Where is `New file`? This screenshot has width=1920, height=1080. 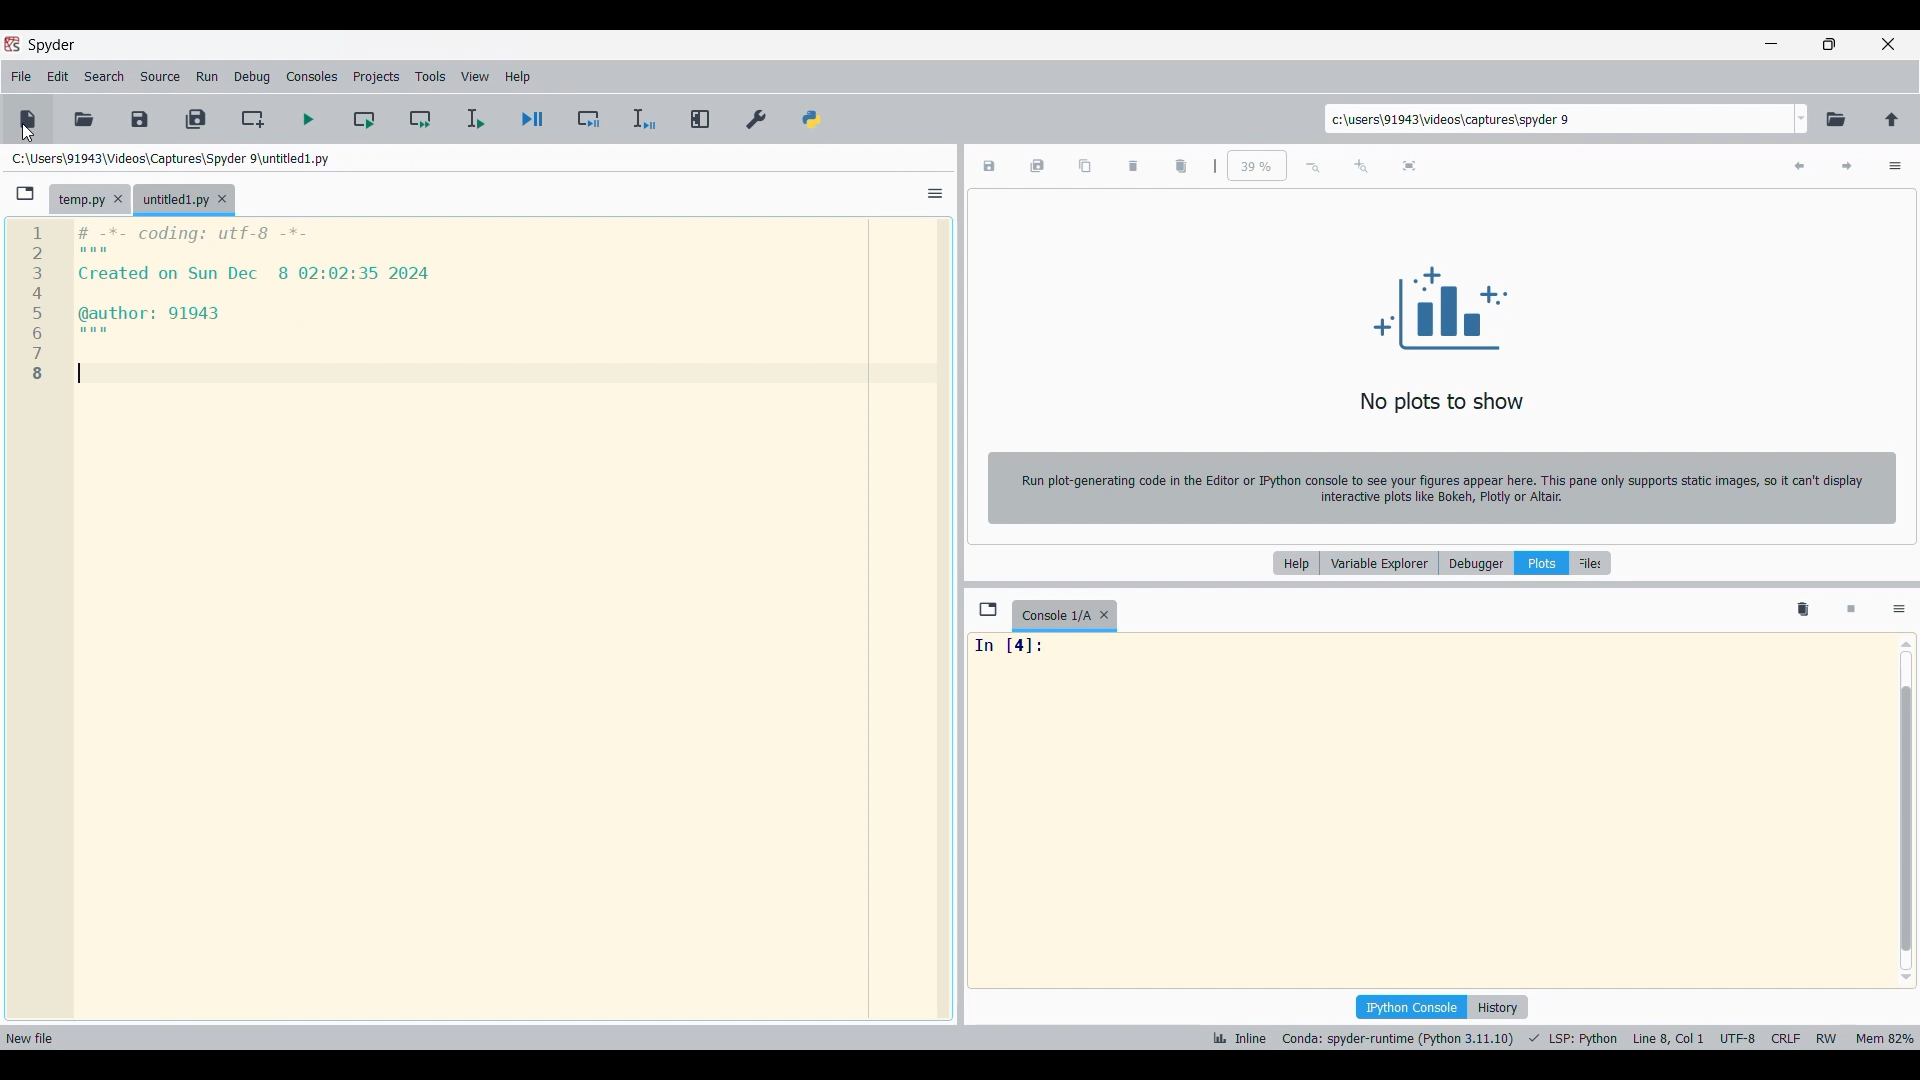 New file is located at coordinates (27, 117).